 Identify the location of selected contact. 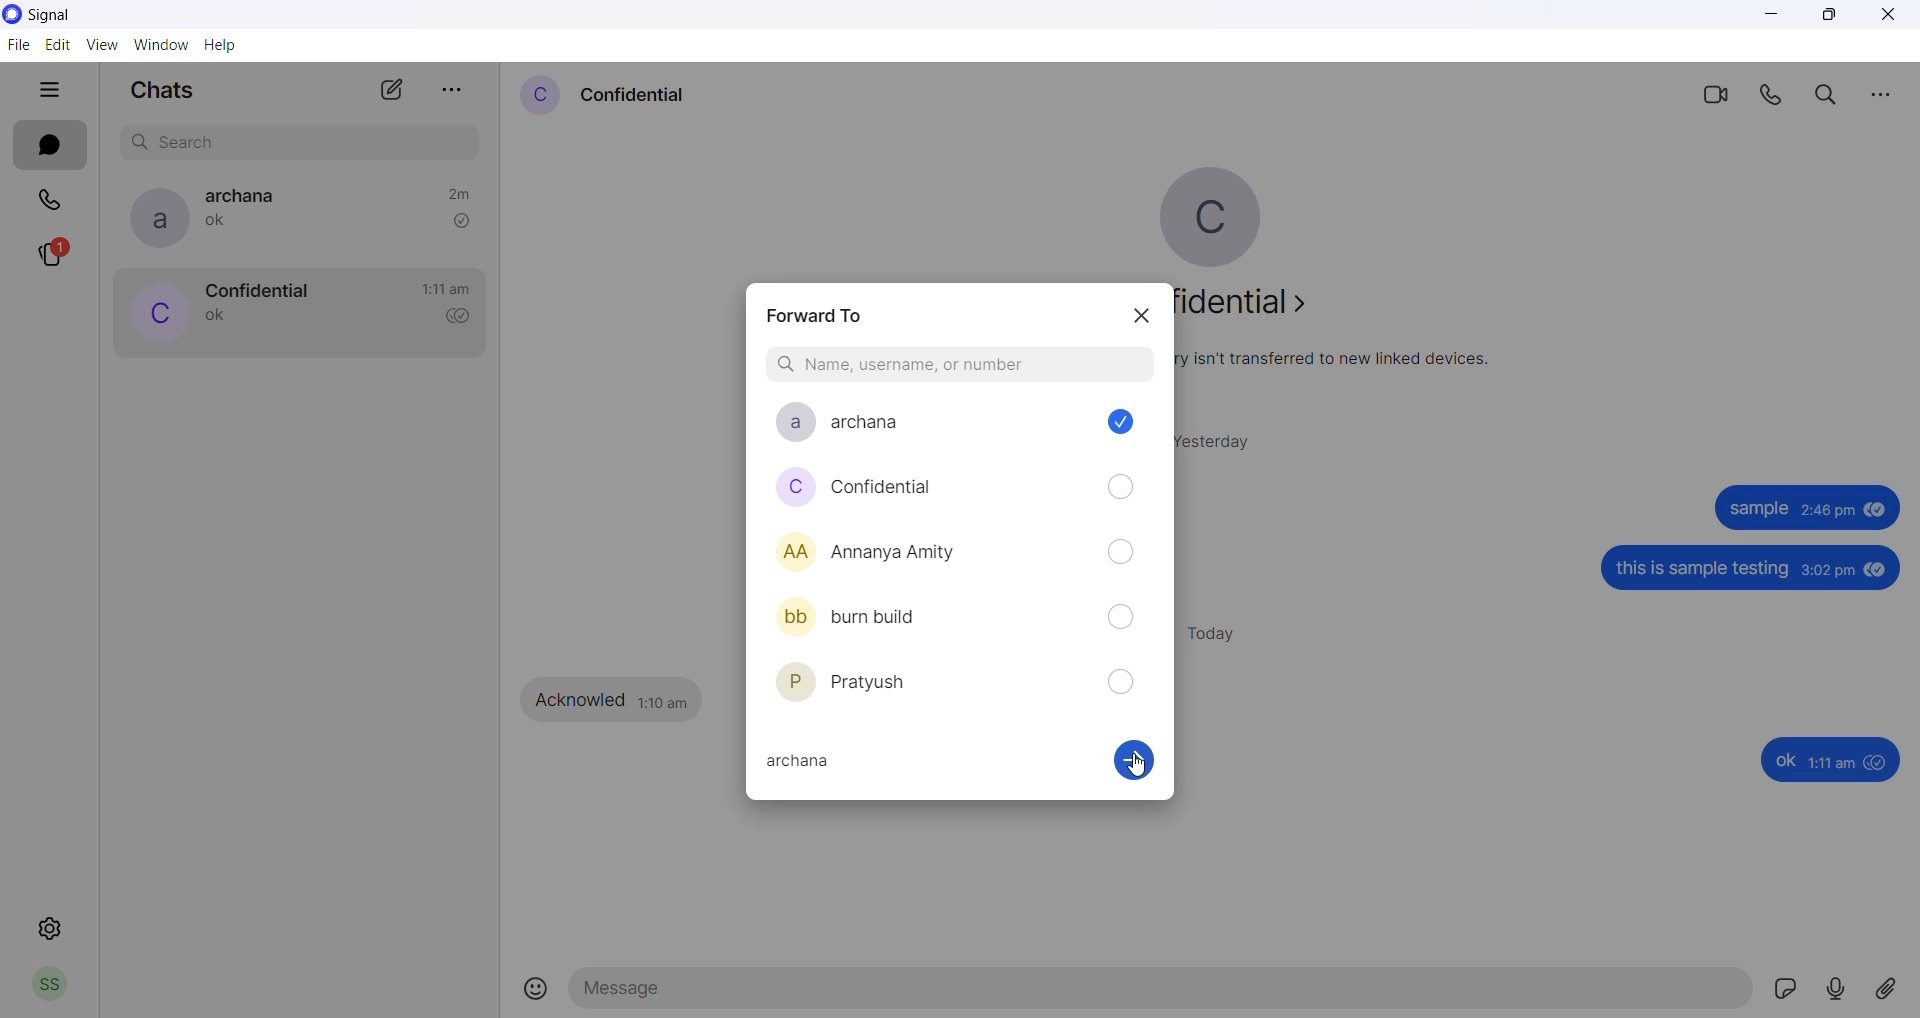
(802, 763).